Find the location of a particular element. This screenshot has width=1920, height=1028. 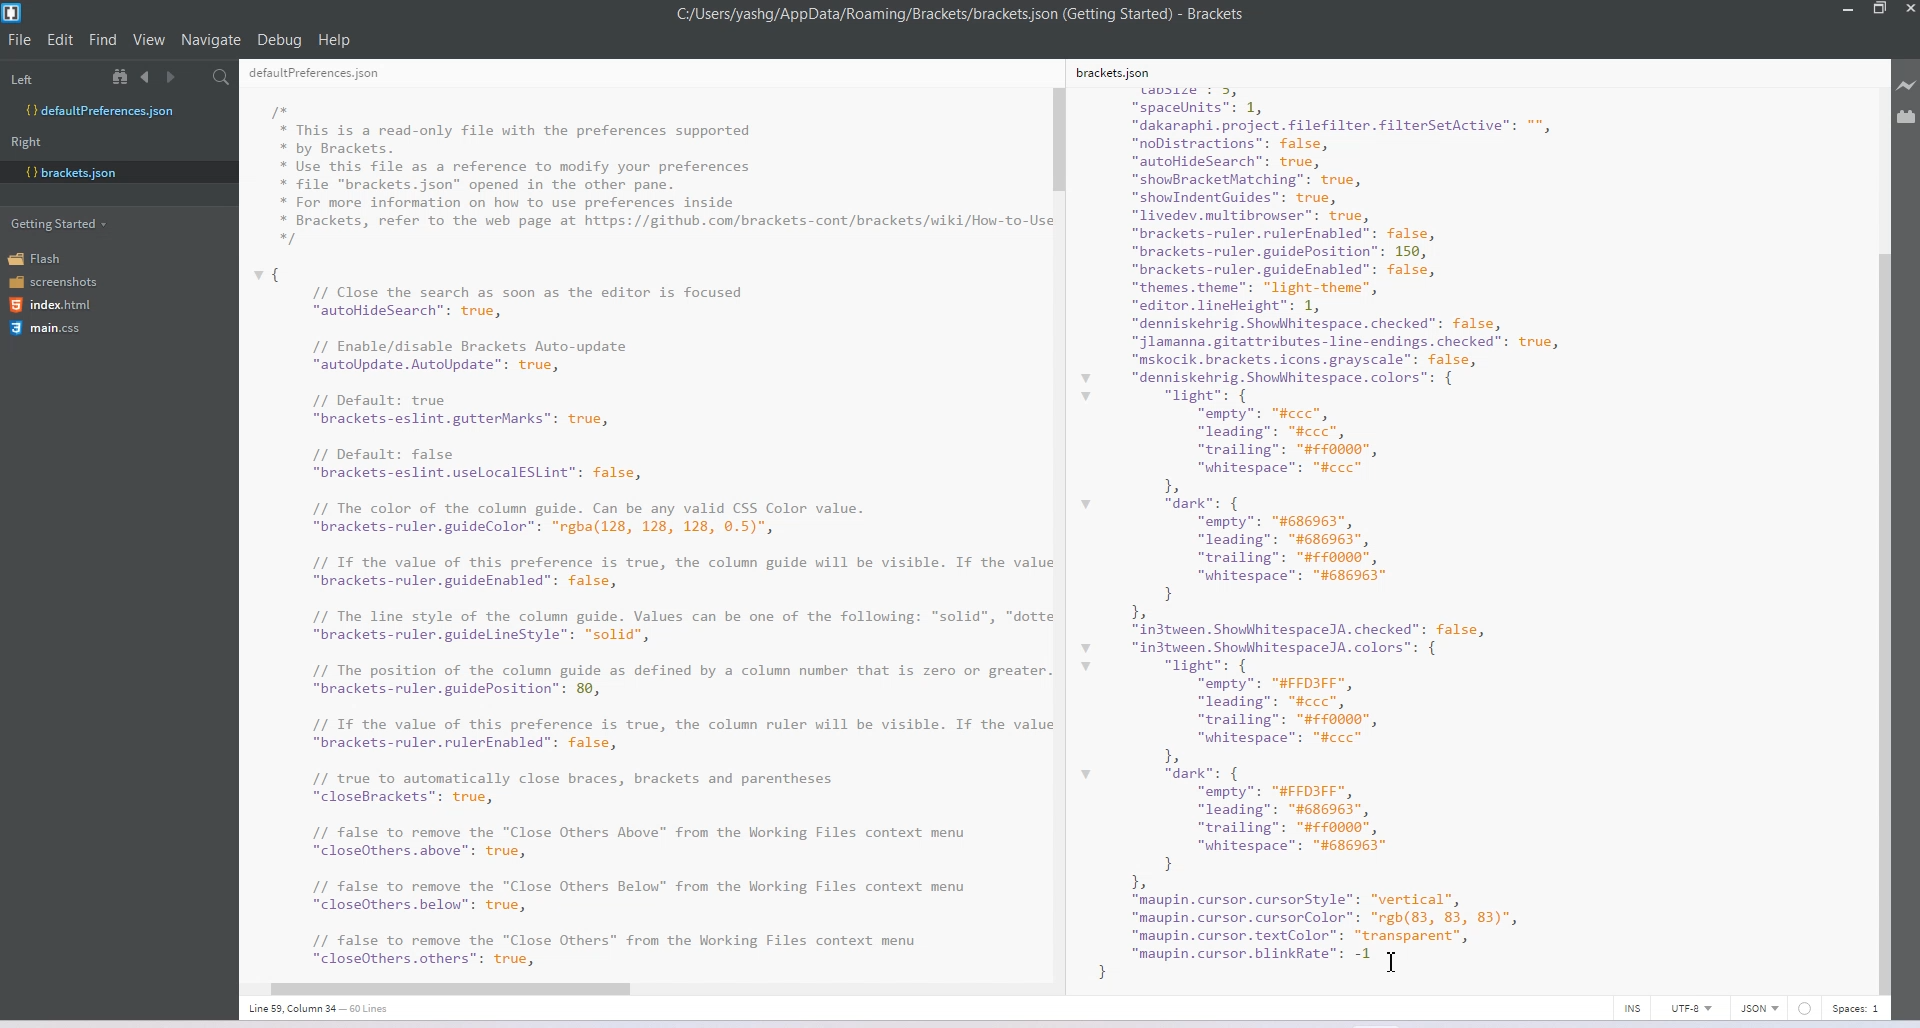

Spaces 1 is located at coordinates (1857, 1009).